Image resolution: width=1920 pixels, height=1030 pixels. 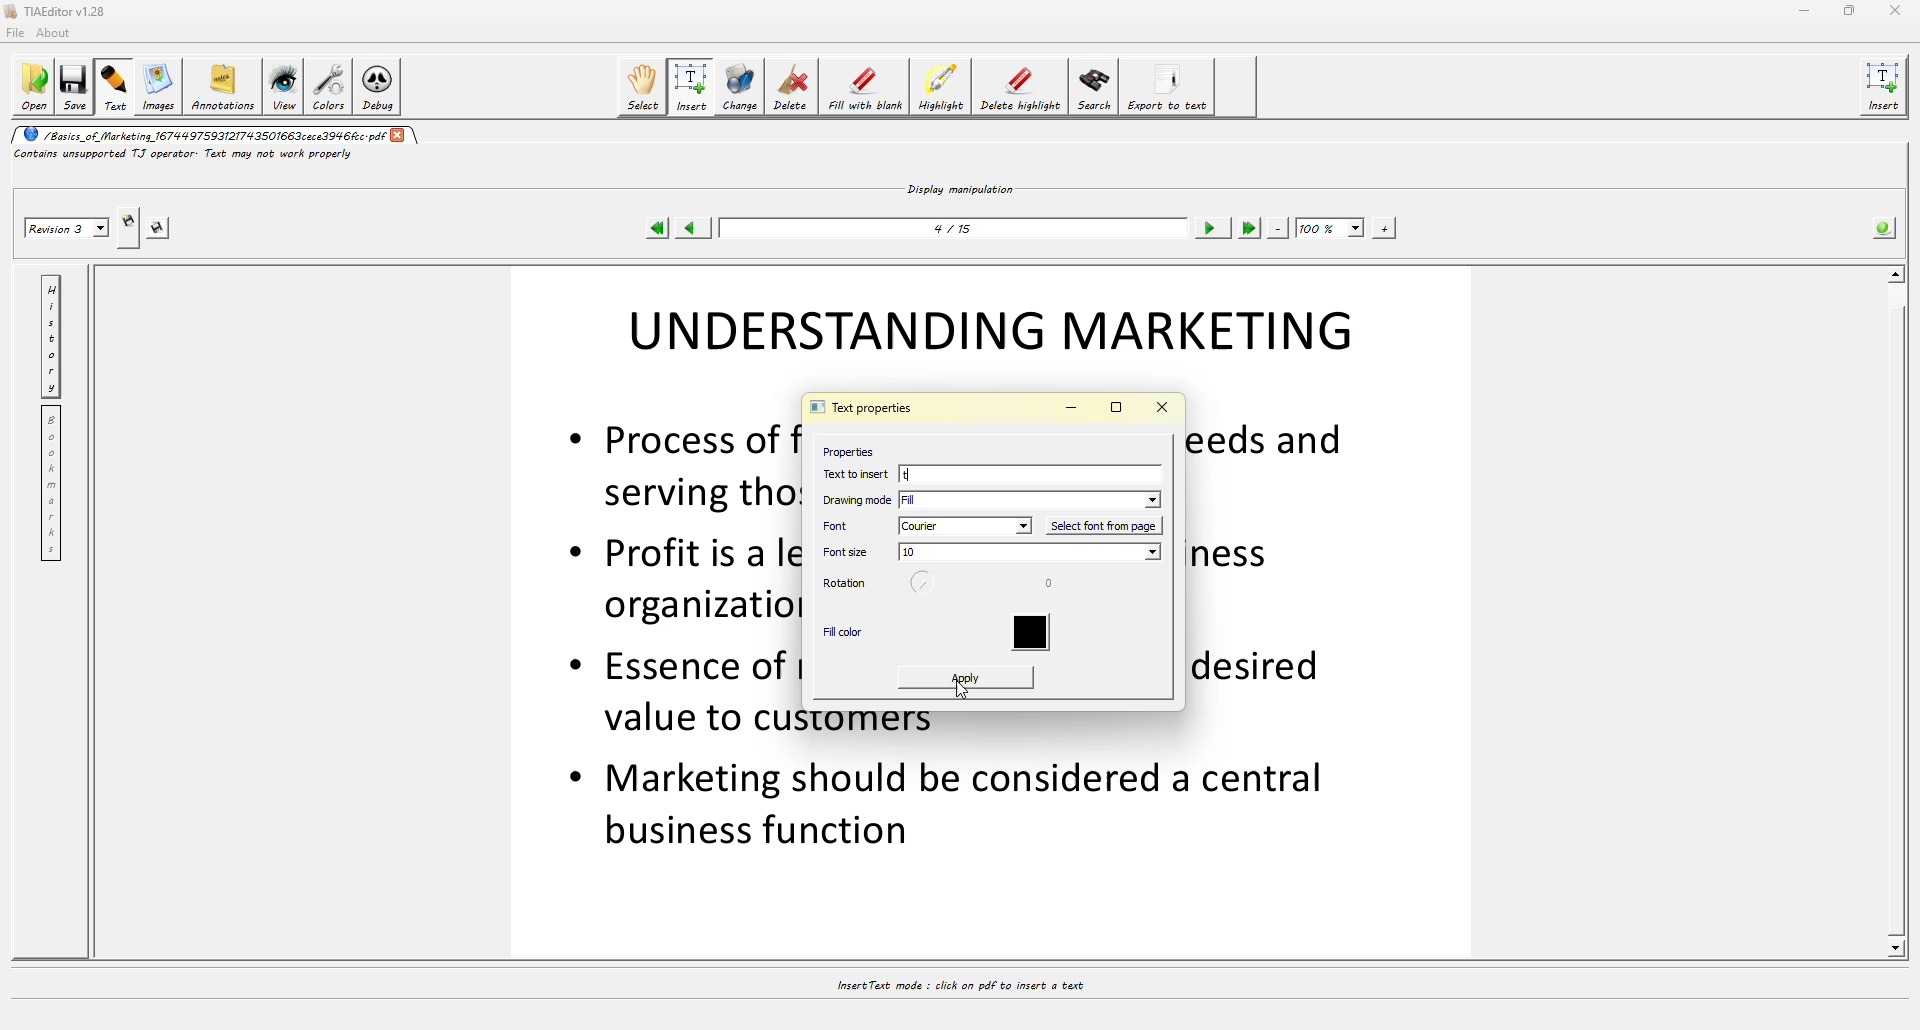 I want to click on fill color, so click(x=844, y=634).